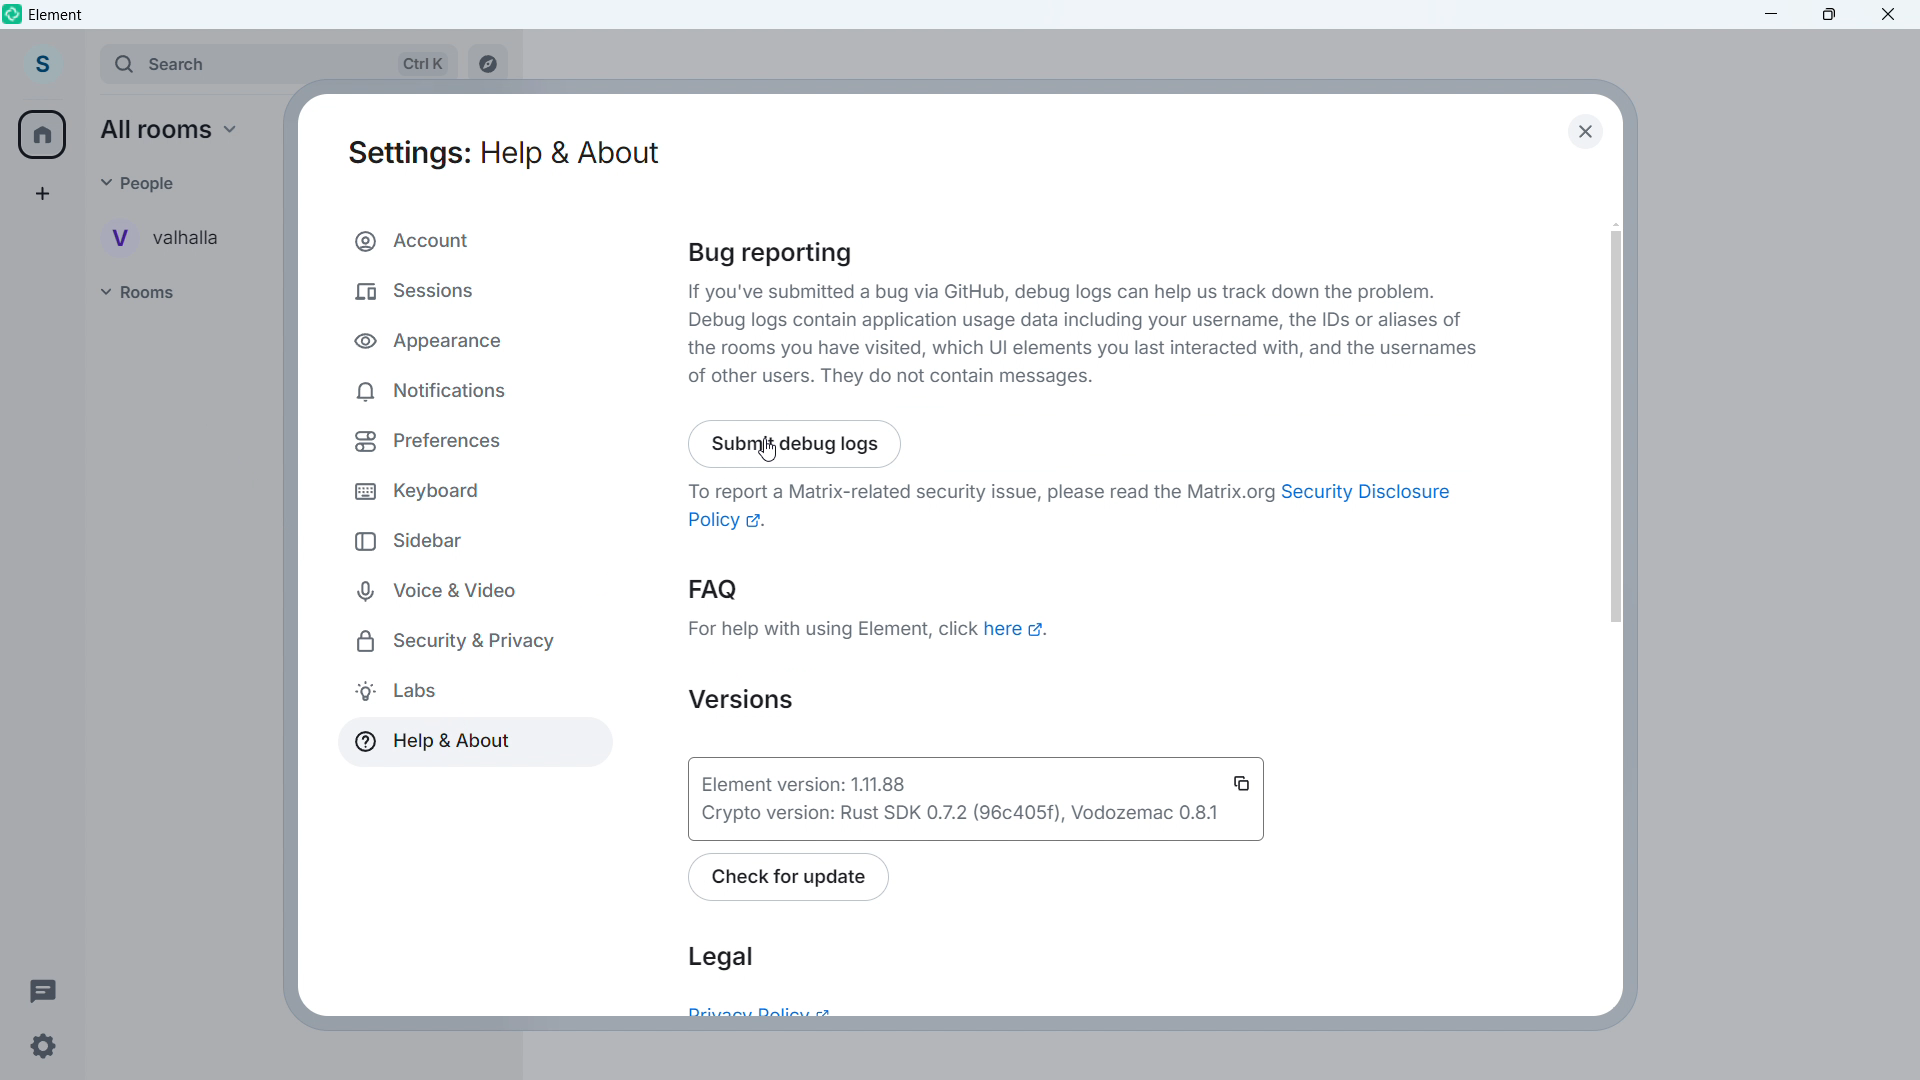 The width and height of the screenshot is (1920, 1080). I want to click on Submit debug logs , so click(797, 442).